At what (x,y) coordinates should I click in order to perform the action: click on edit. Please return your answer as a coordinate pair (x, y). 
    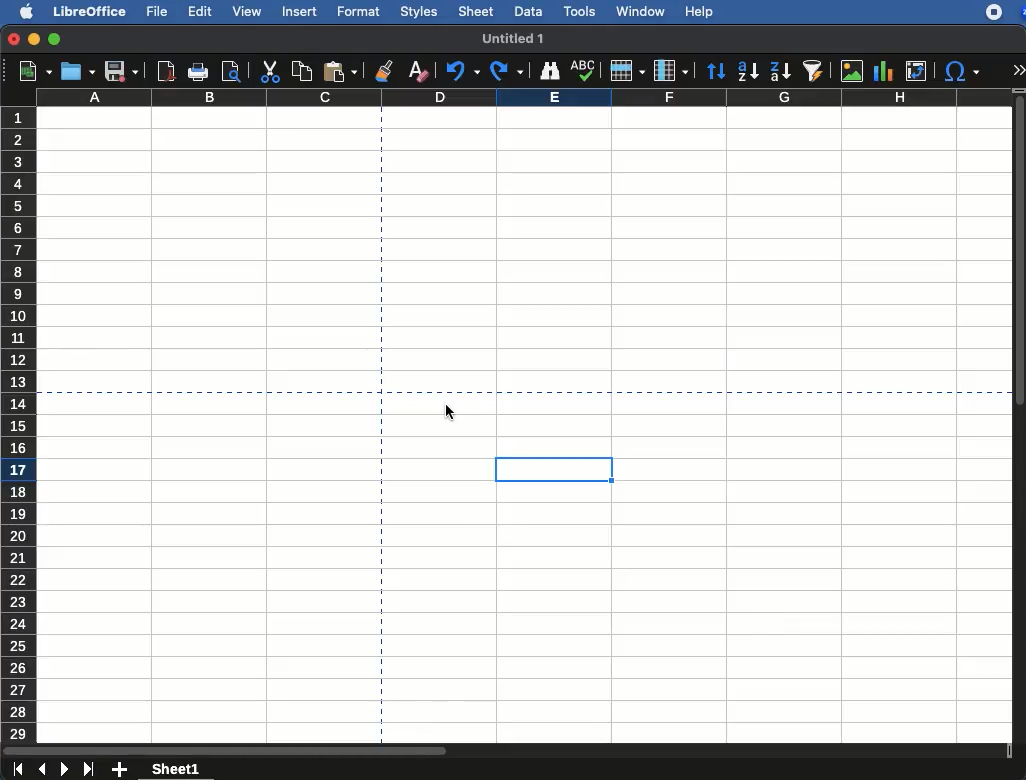
    Looking at the image, I should click on (199, 12).